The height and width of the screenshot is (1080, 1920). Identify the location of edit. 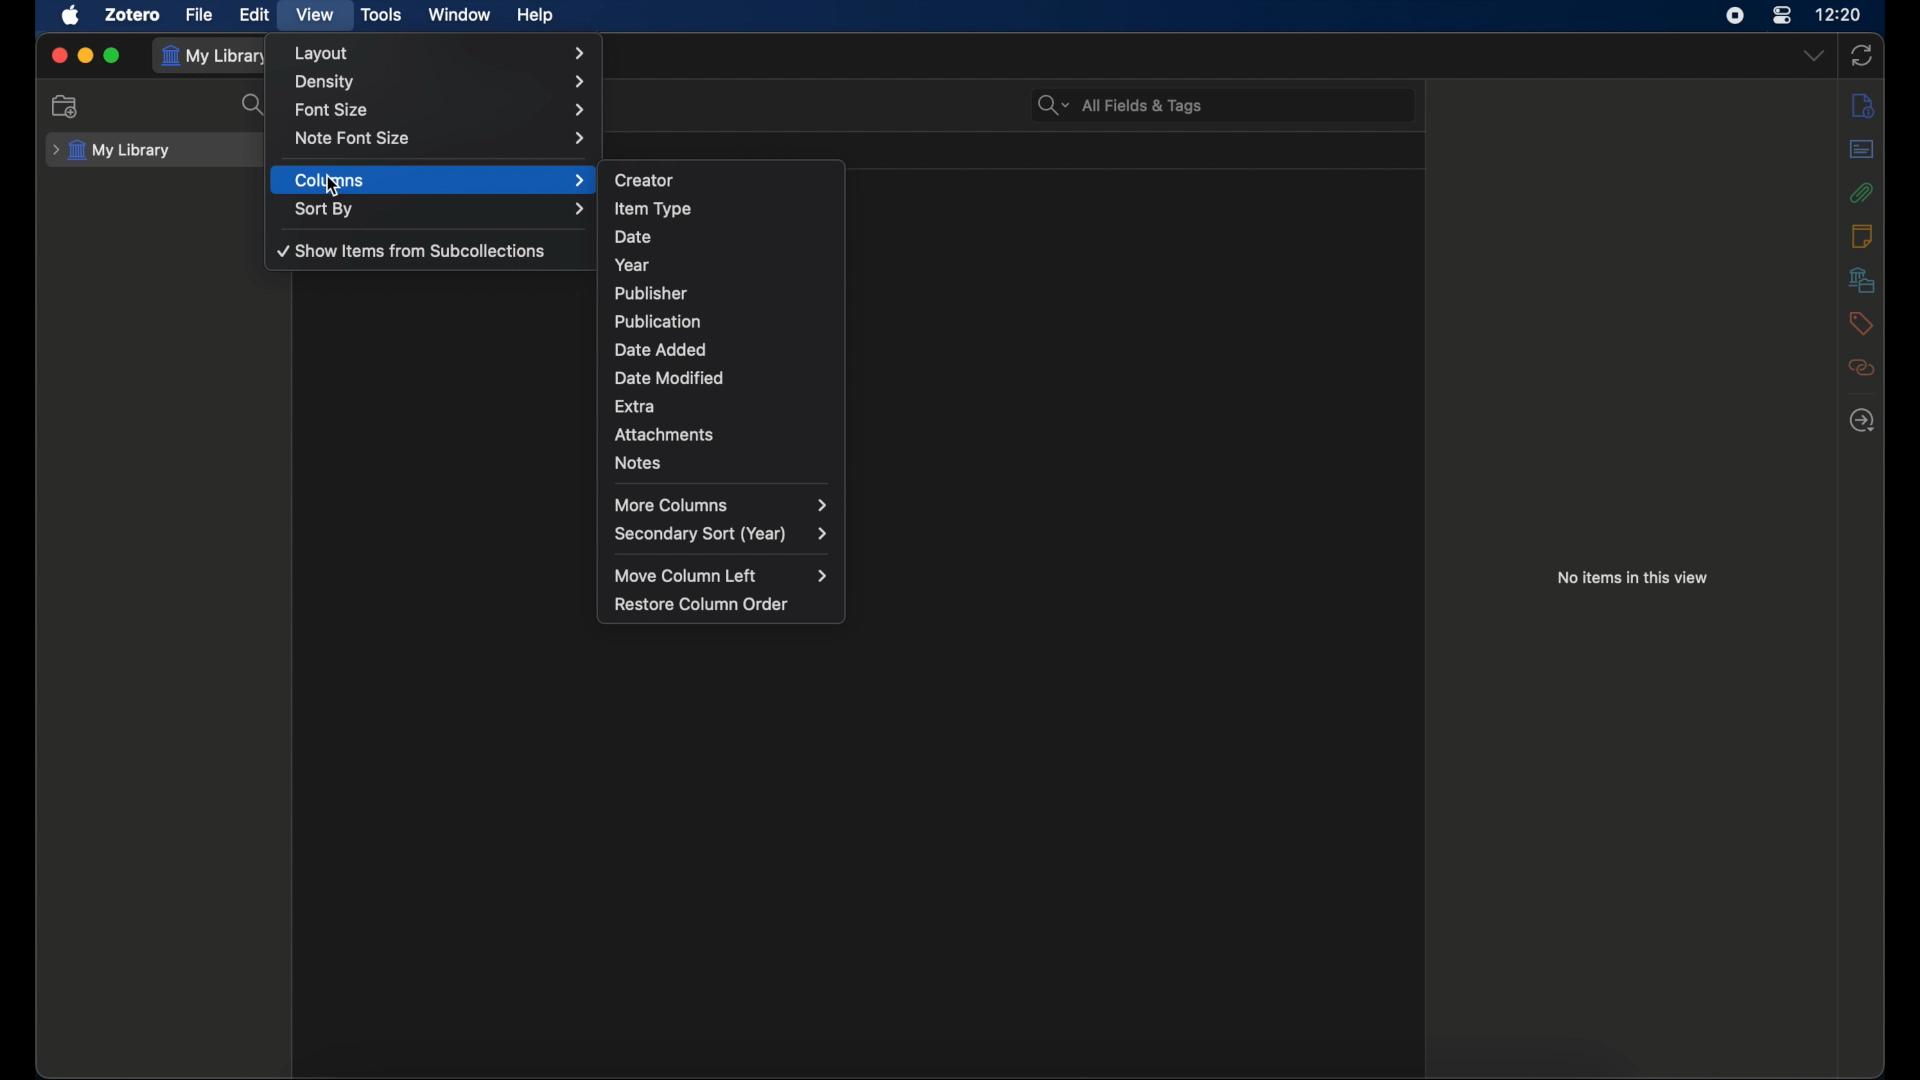
(256, 15).